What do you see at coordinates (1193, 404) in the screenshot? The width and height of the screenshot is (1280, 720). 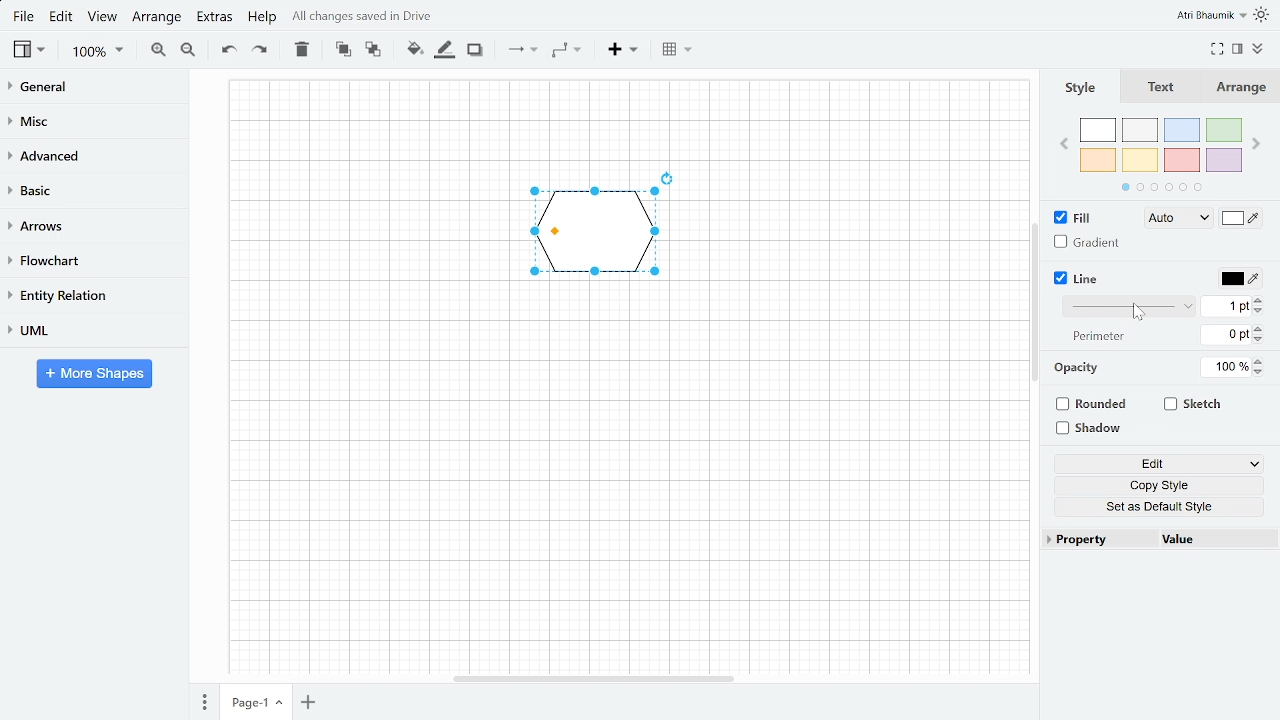 I see `Sketch` at bounding box center [1193, 404].